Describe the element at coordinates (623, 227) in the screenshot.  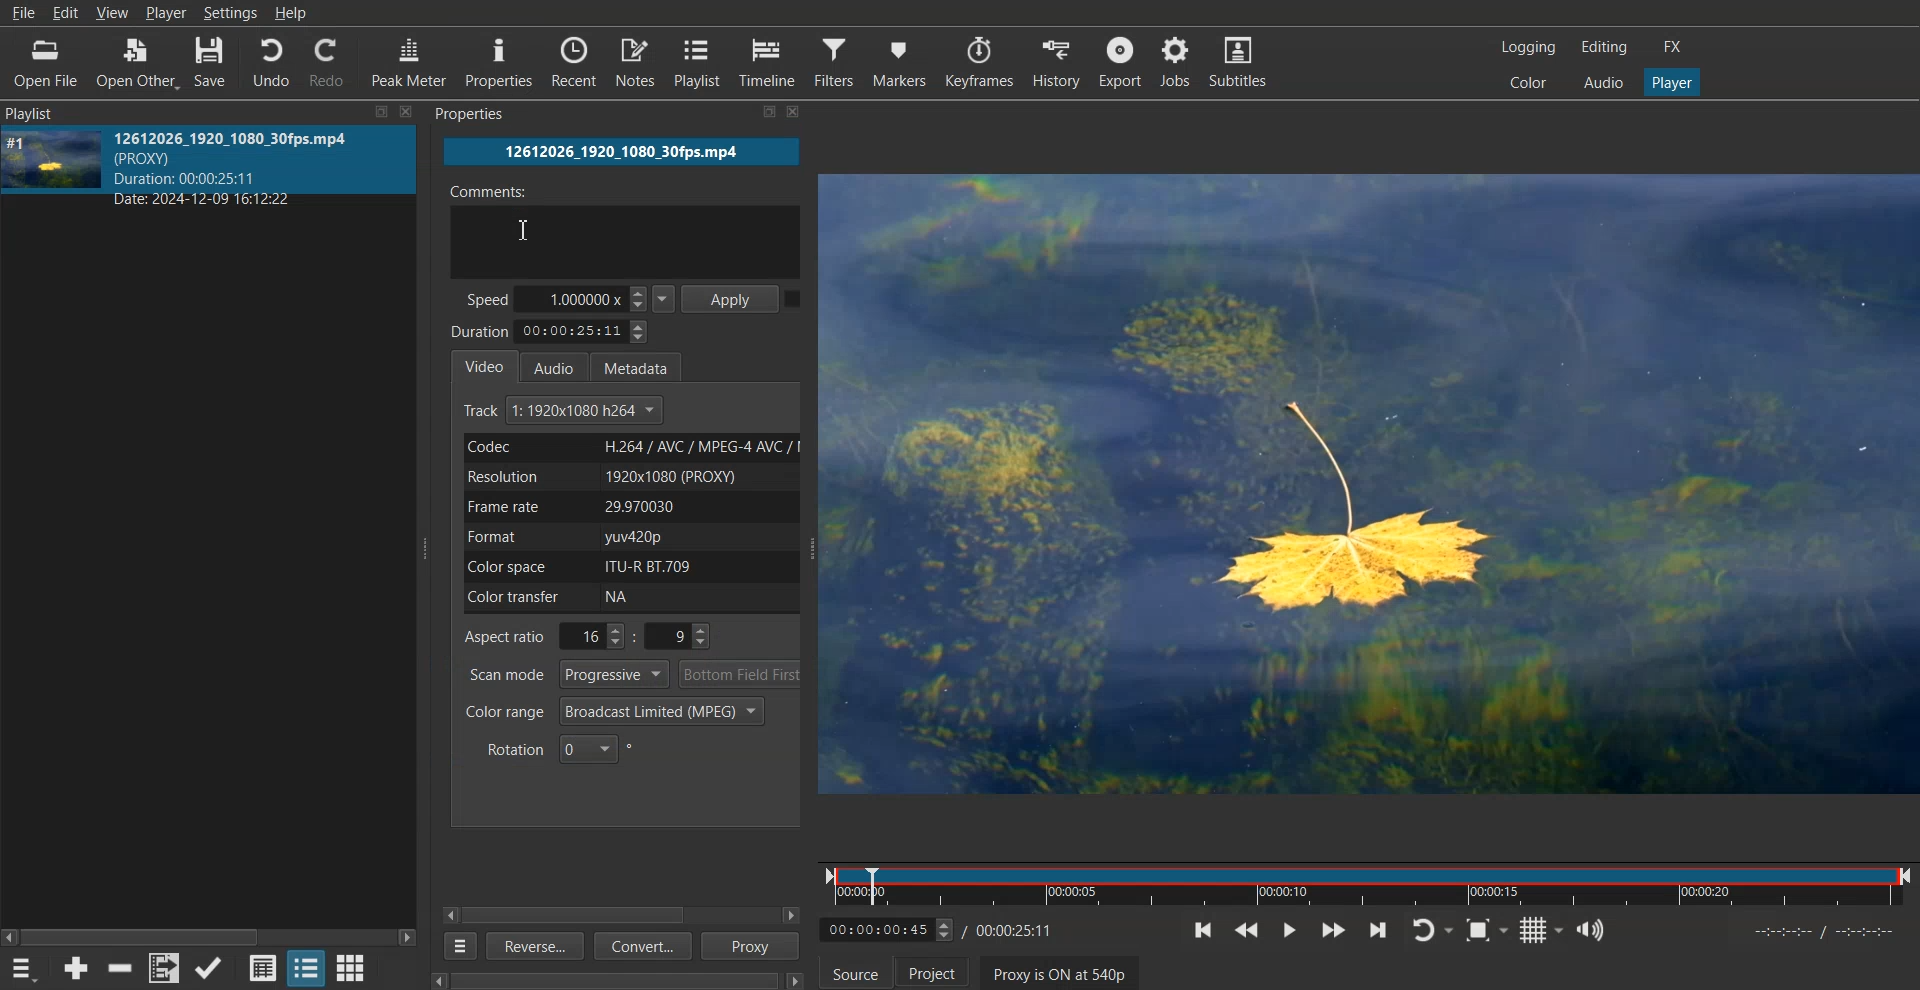
I see `Comment` at that location.